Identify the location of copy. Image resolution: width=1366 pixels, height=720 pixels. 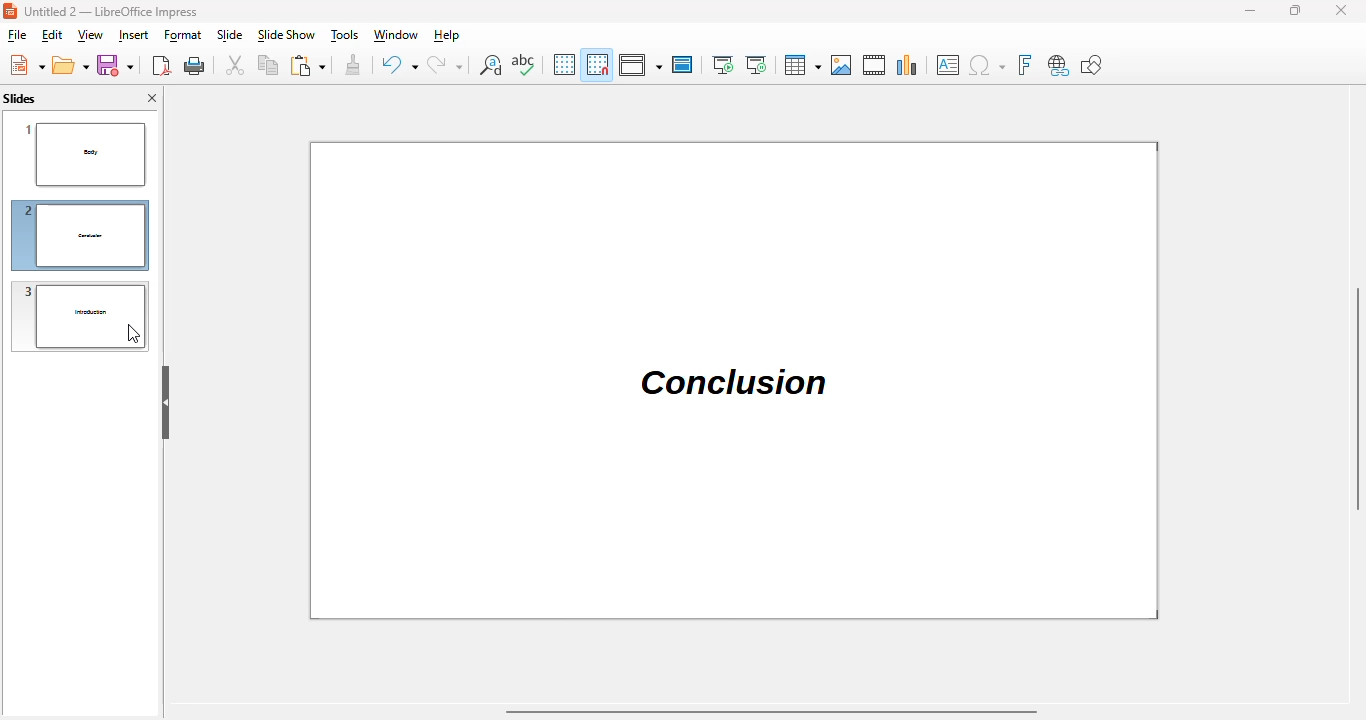
(268, 64).